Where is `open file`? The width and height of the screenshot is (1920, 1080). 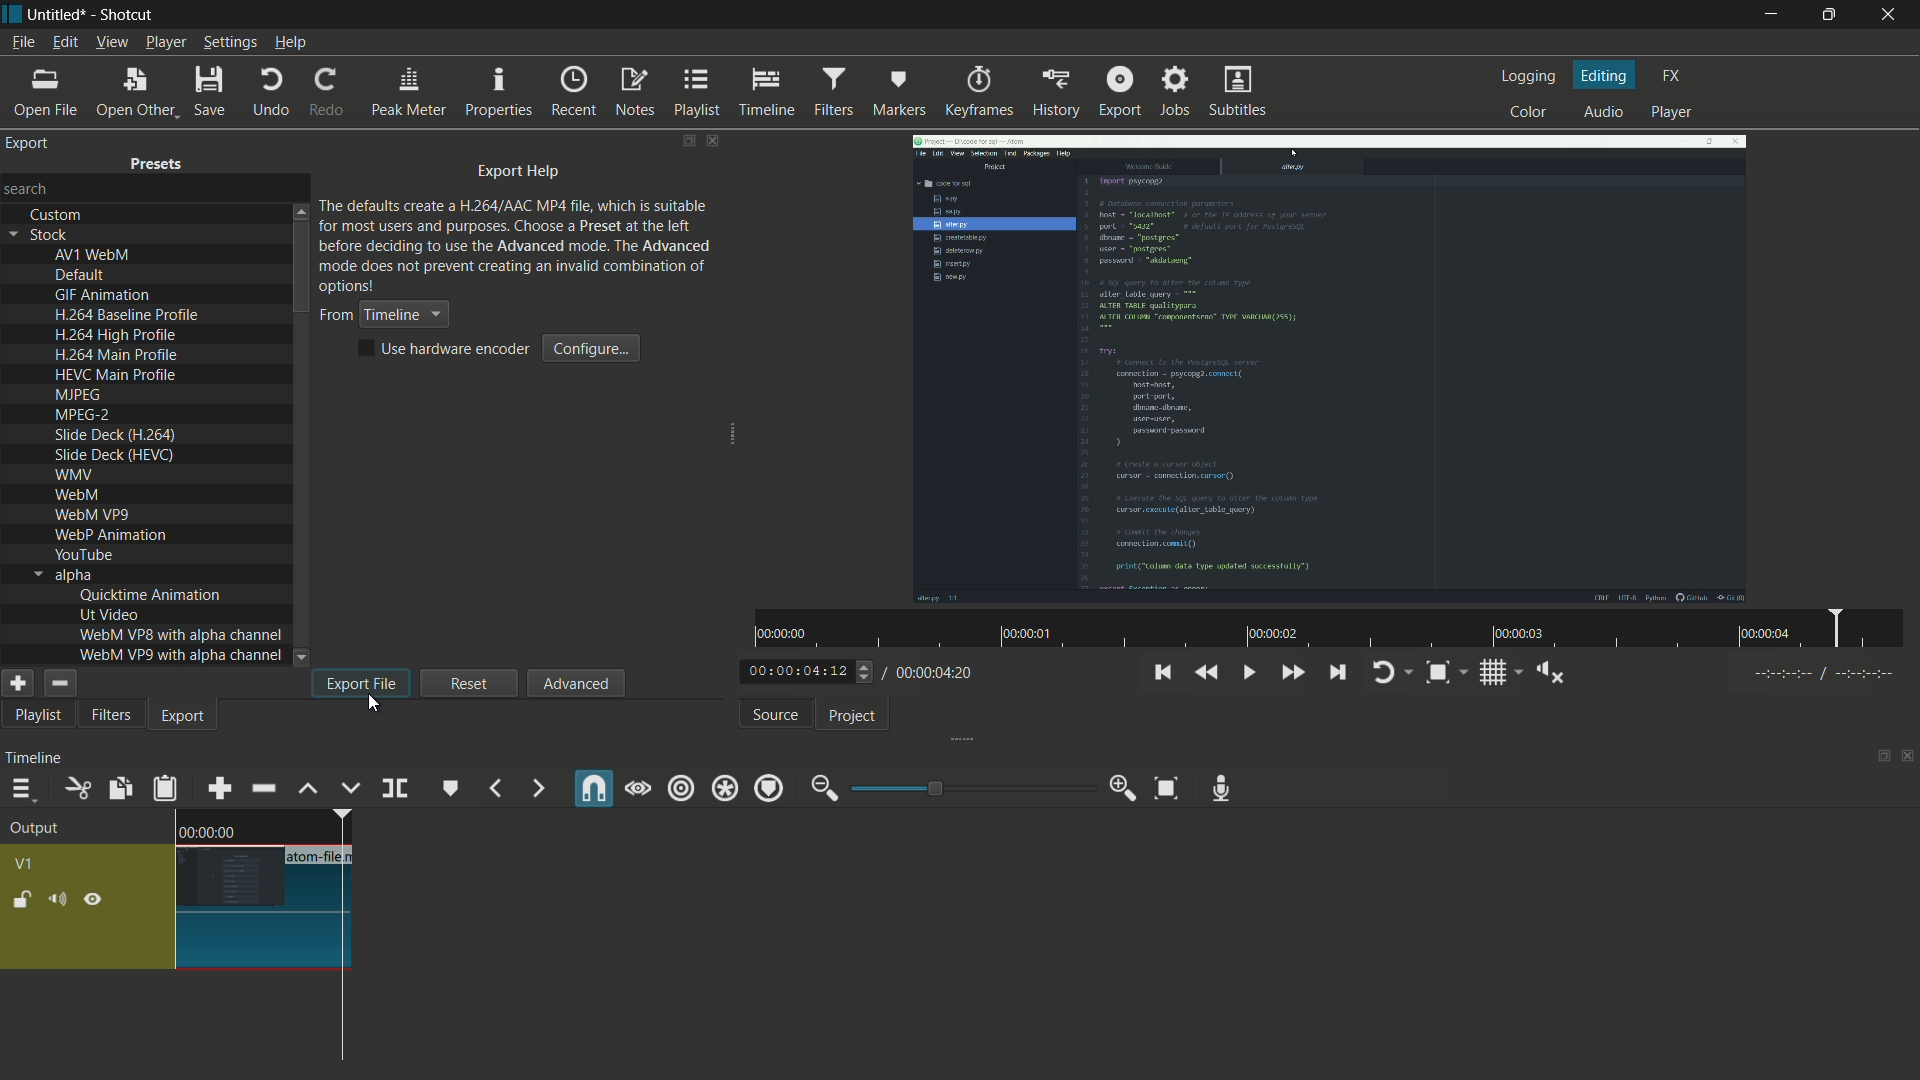 open file is located at coordinates (49, 90).